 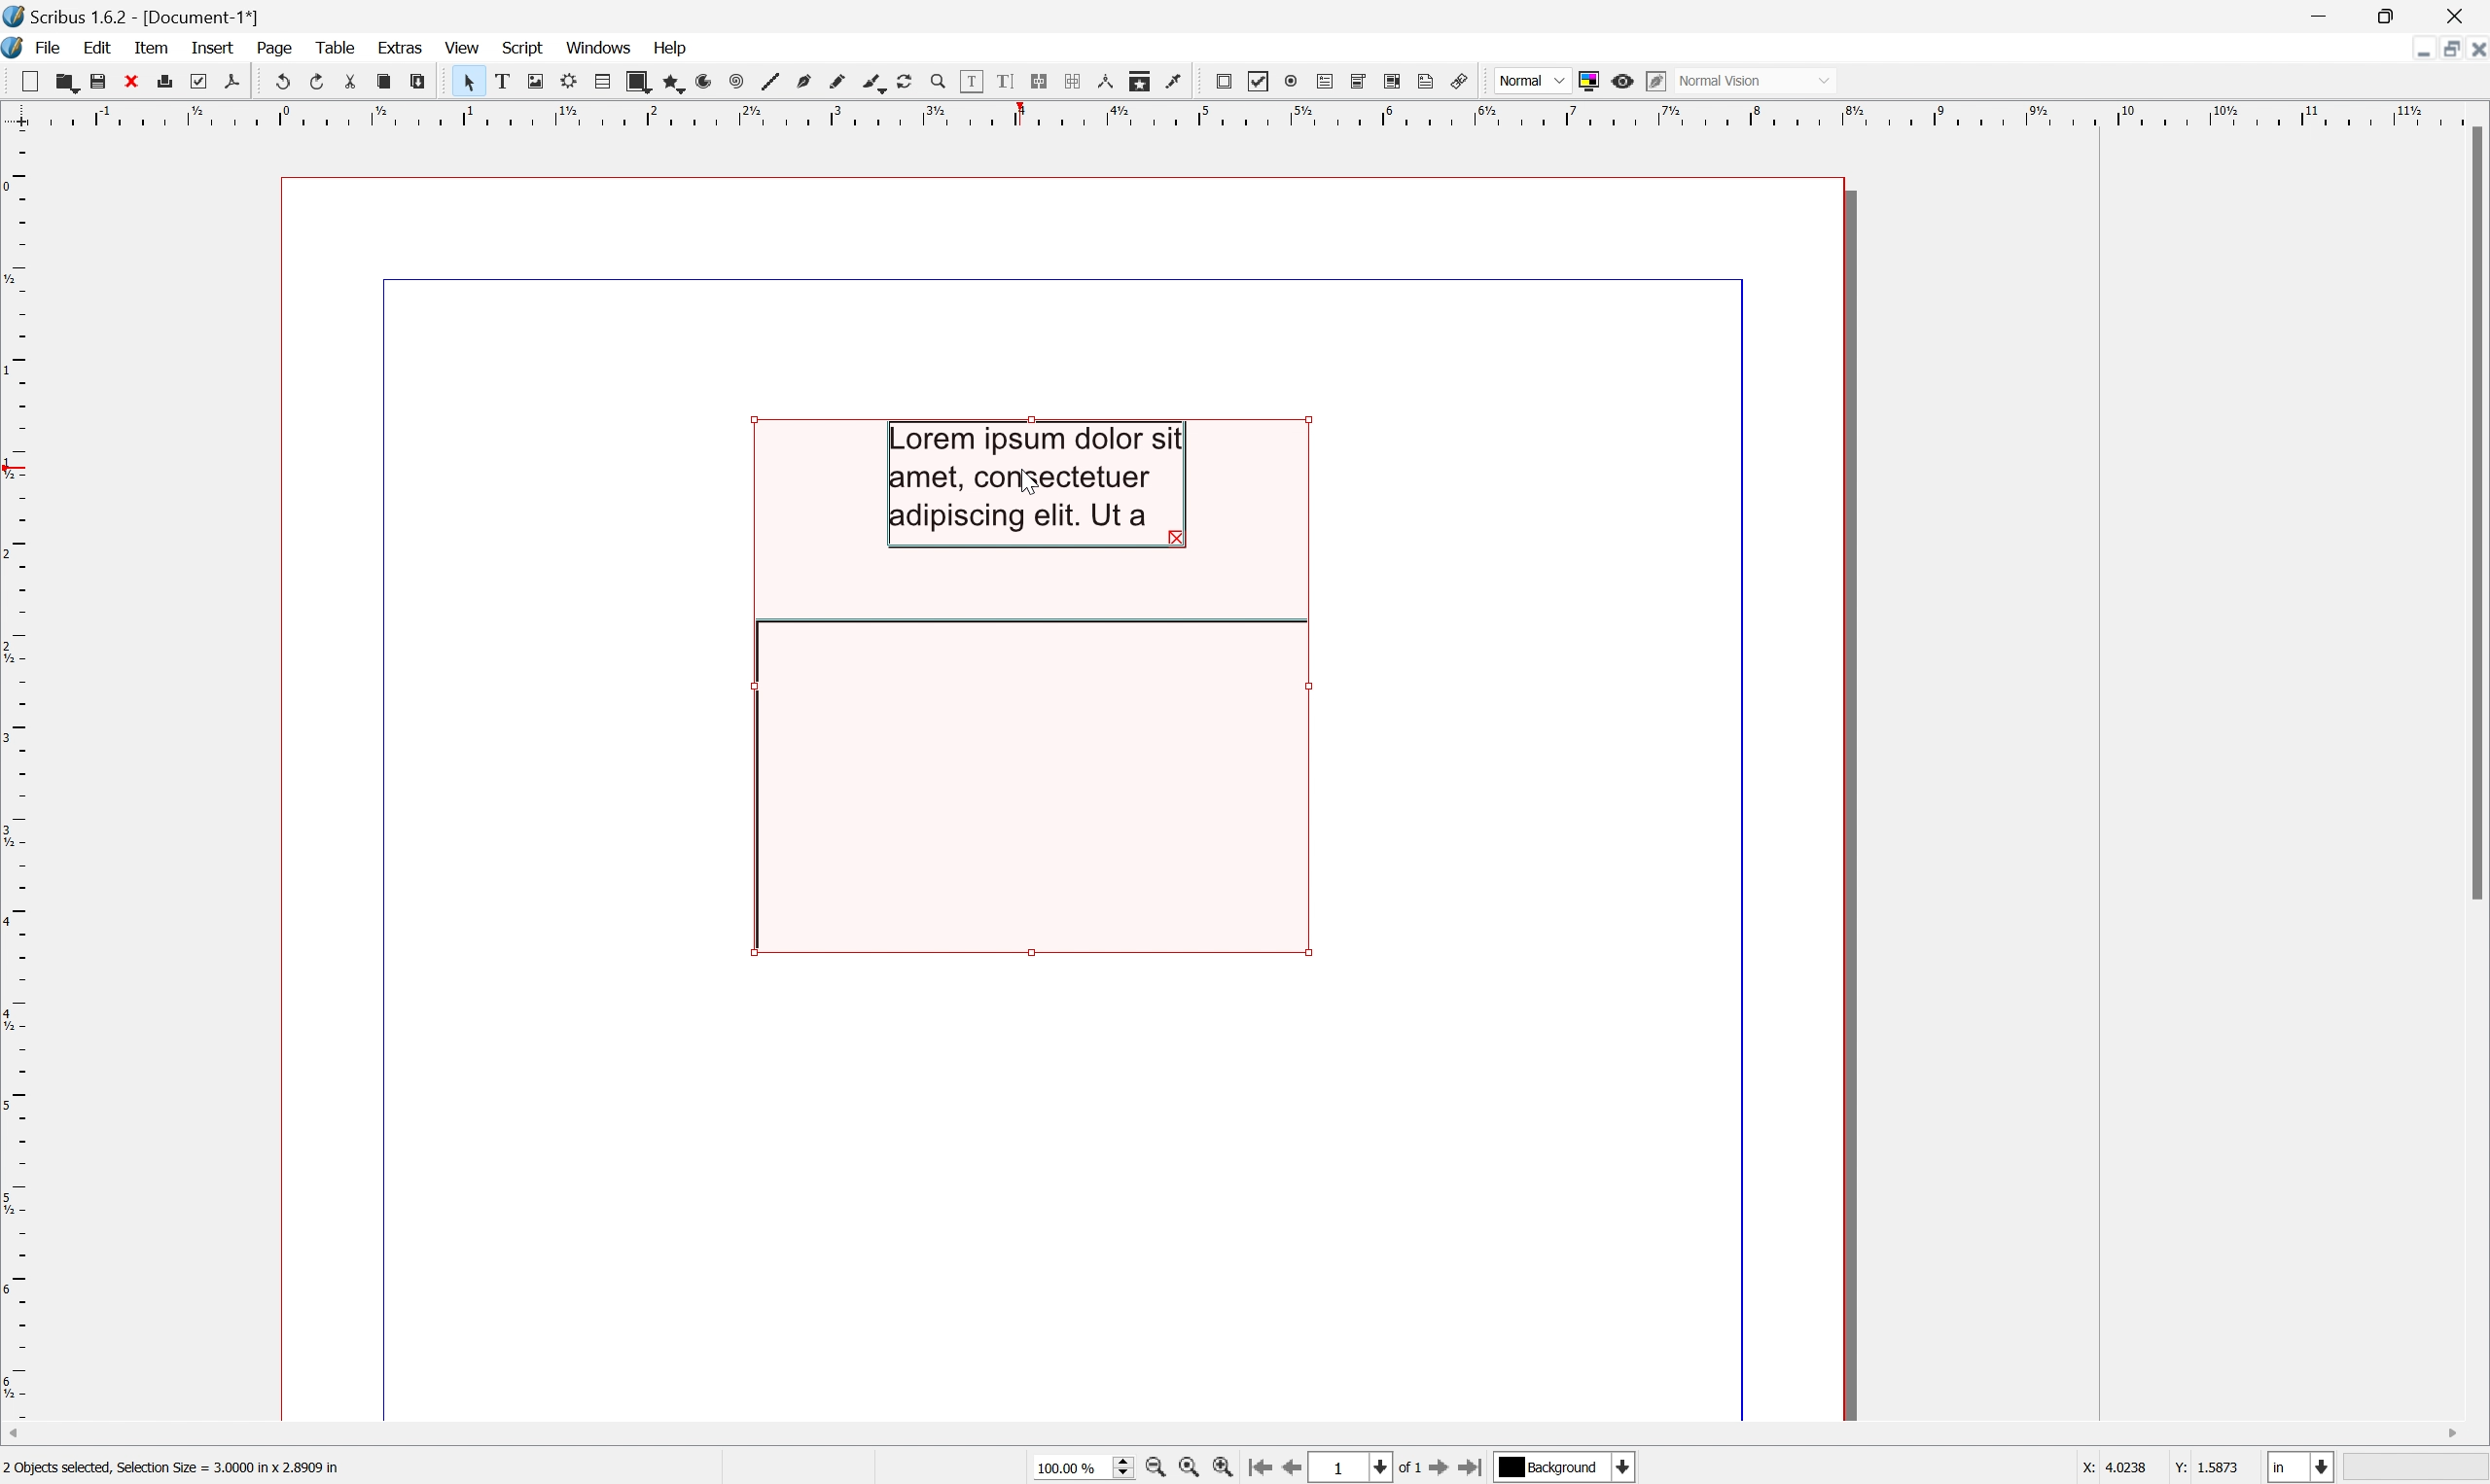 What do you see at coordinates (912, 81) in the screenshot?
I see `Rotate item` at bounding box center [912, 81].